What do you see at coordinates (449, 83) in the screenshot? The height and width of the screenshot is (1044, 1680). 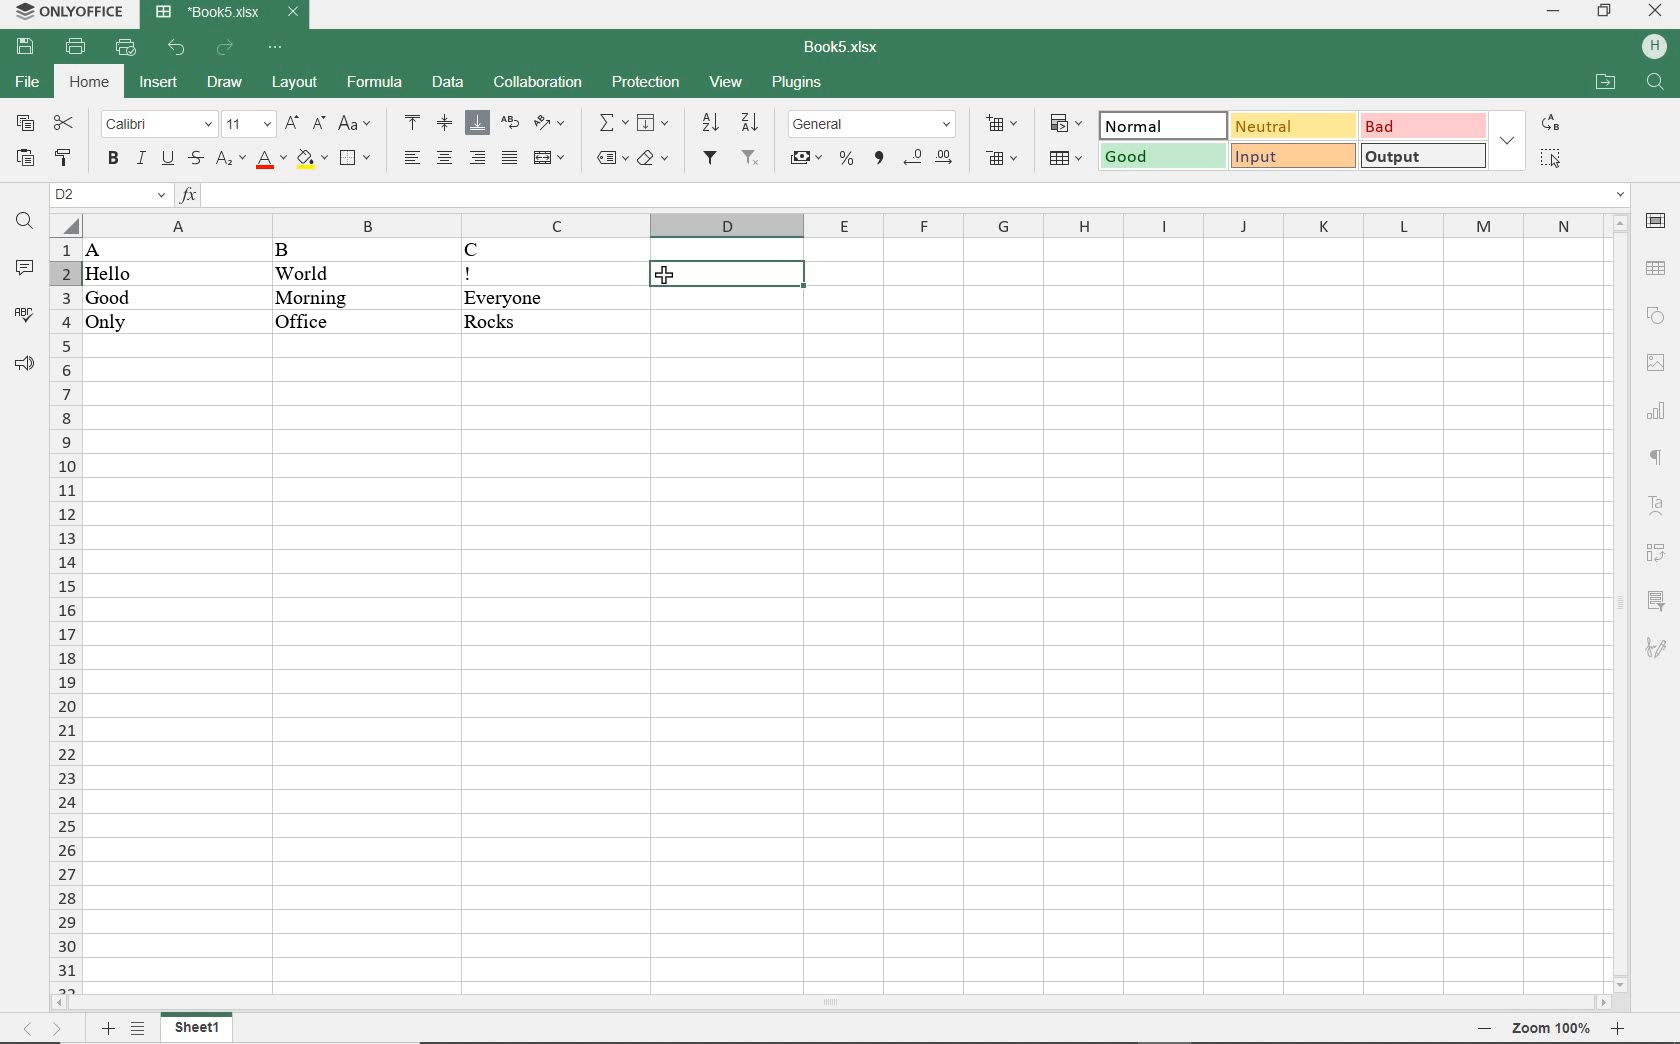 I see `data` at bounding box center [449, 83].